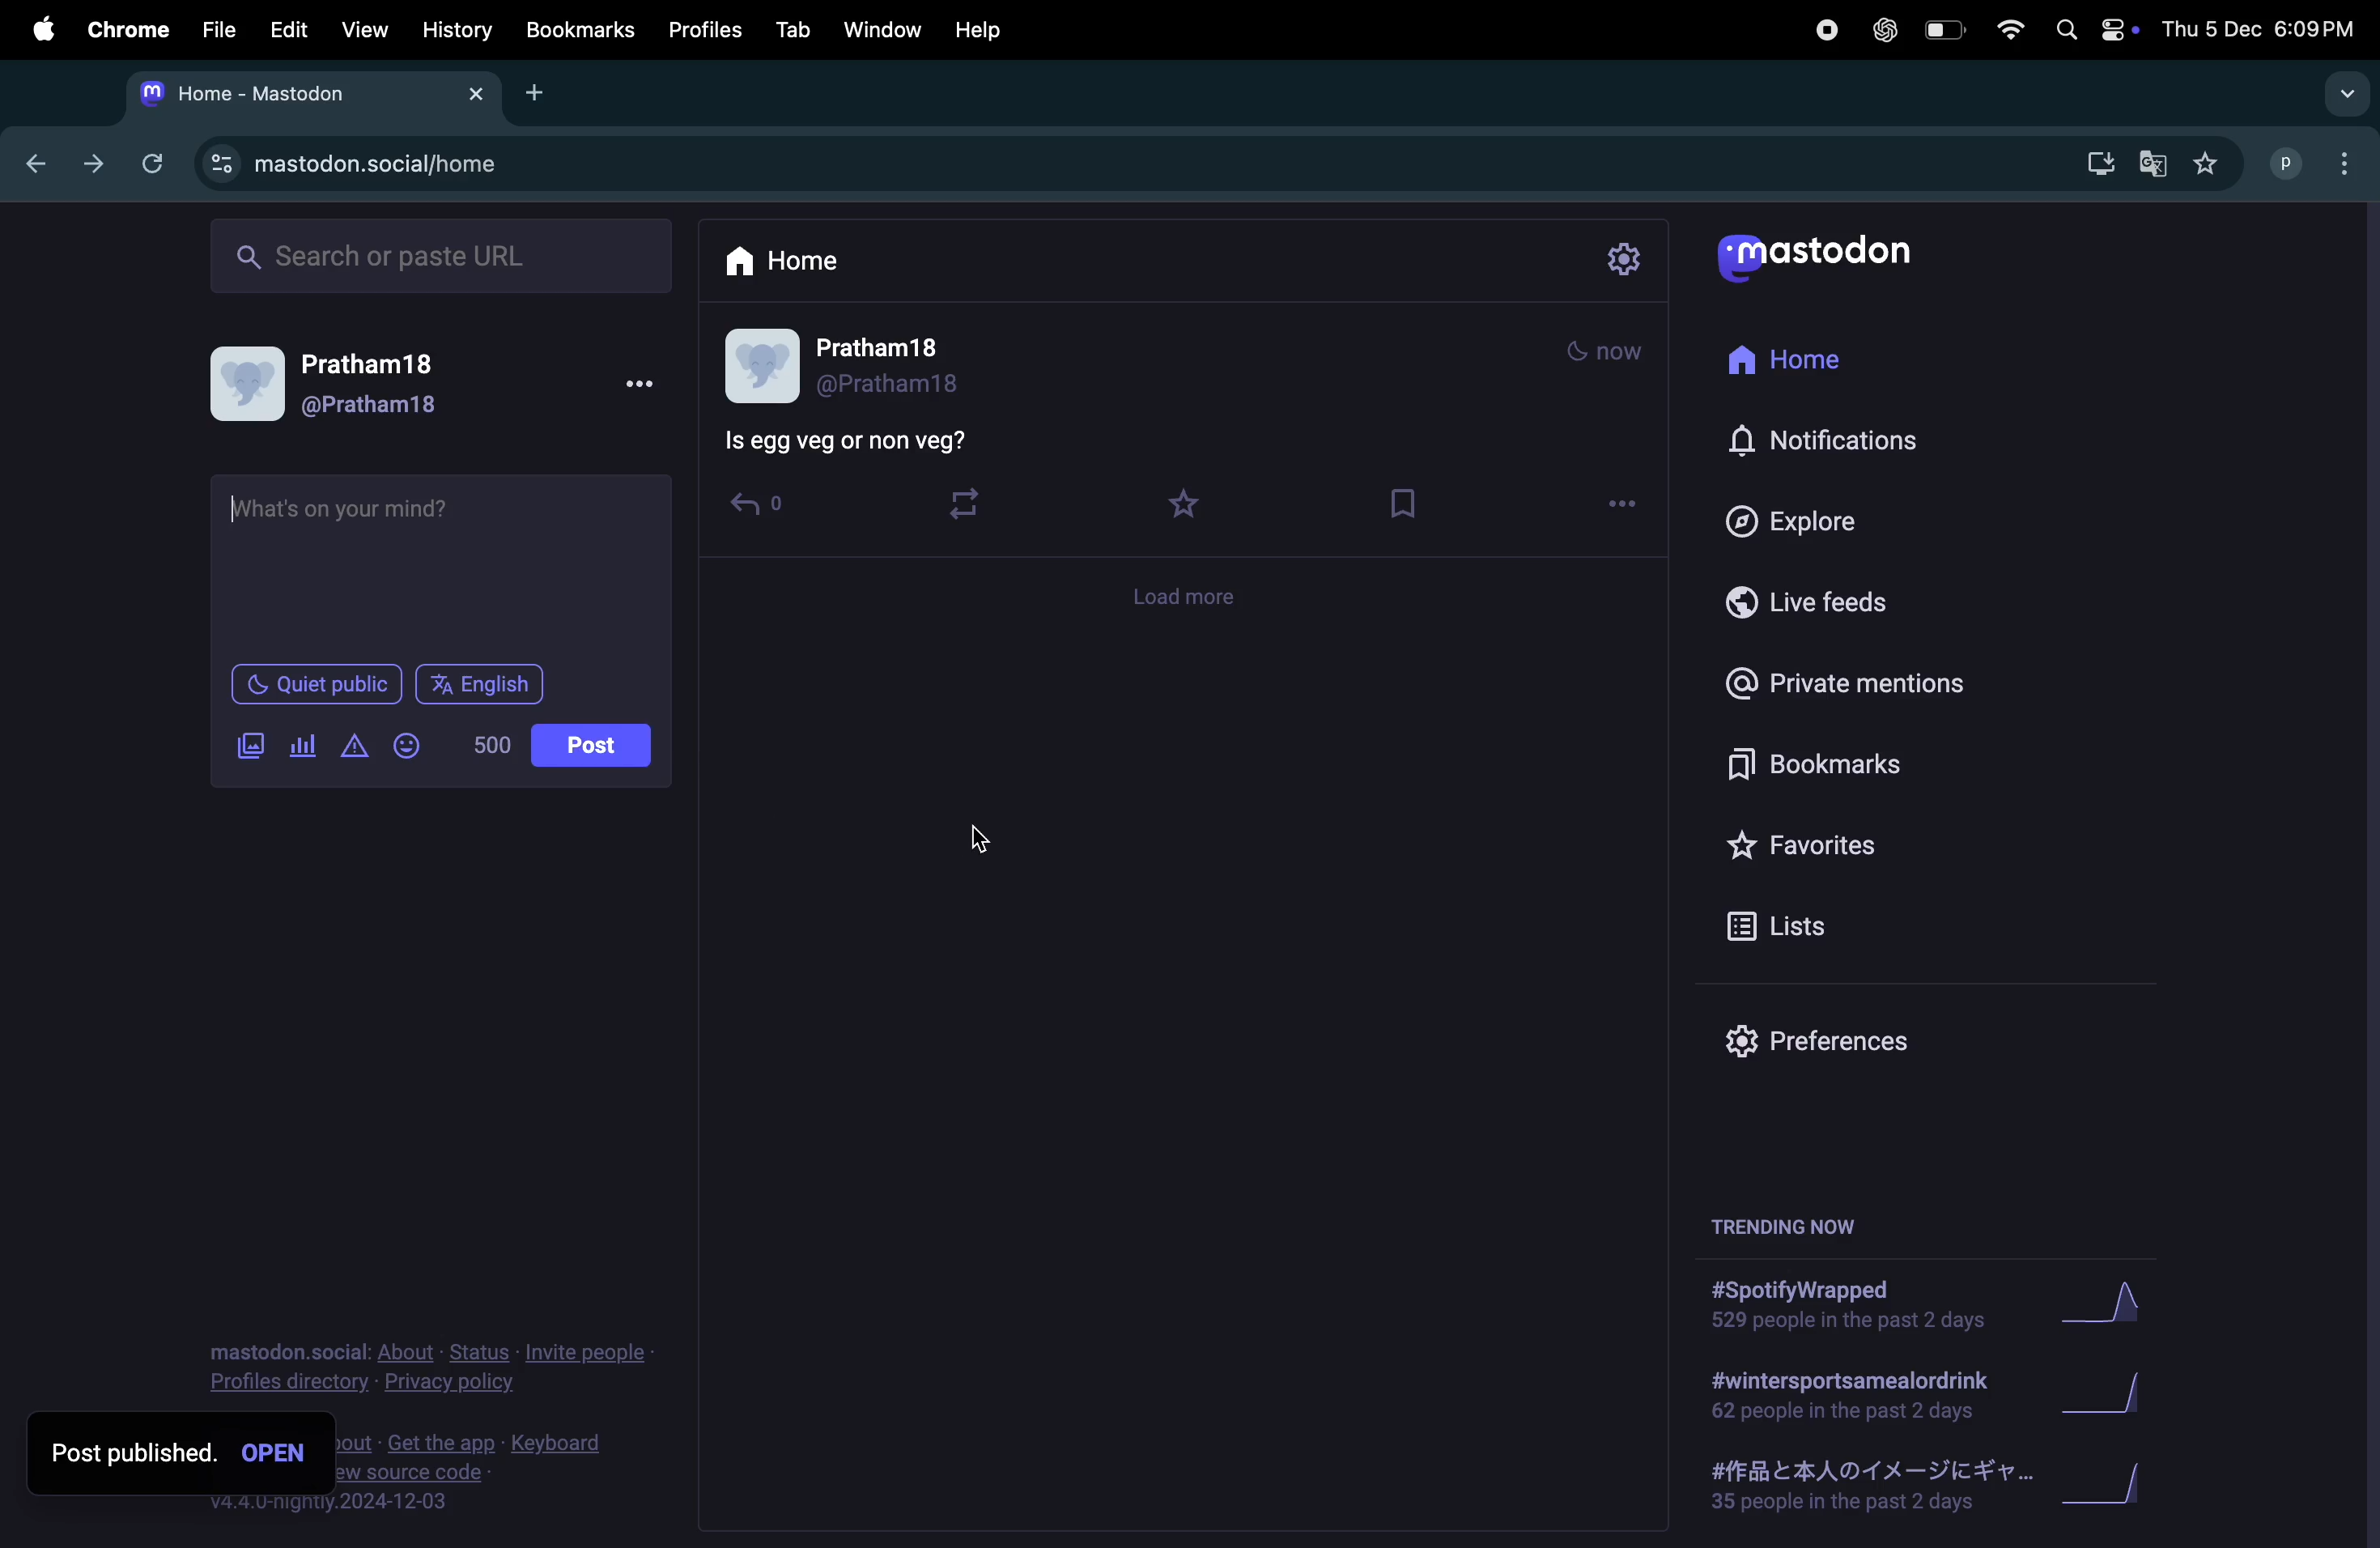 The image size is (2380, 1548). I want to click on reply, so click(764, 510).